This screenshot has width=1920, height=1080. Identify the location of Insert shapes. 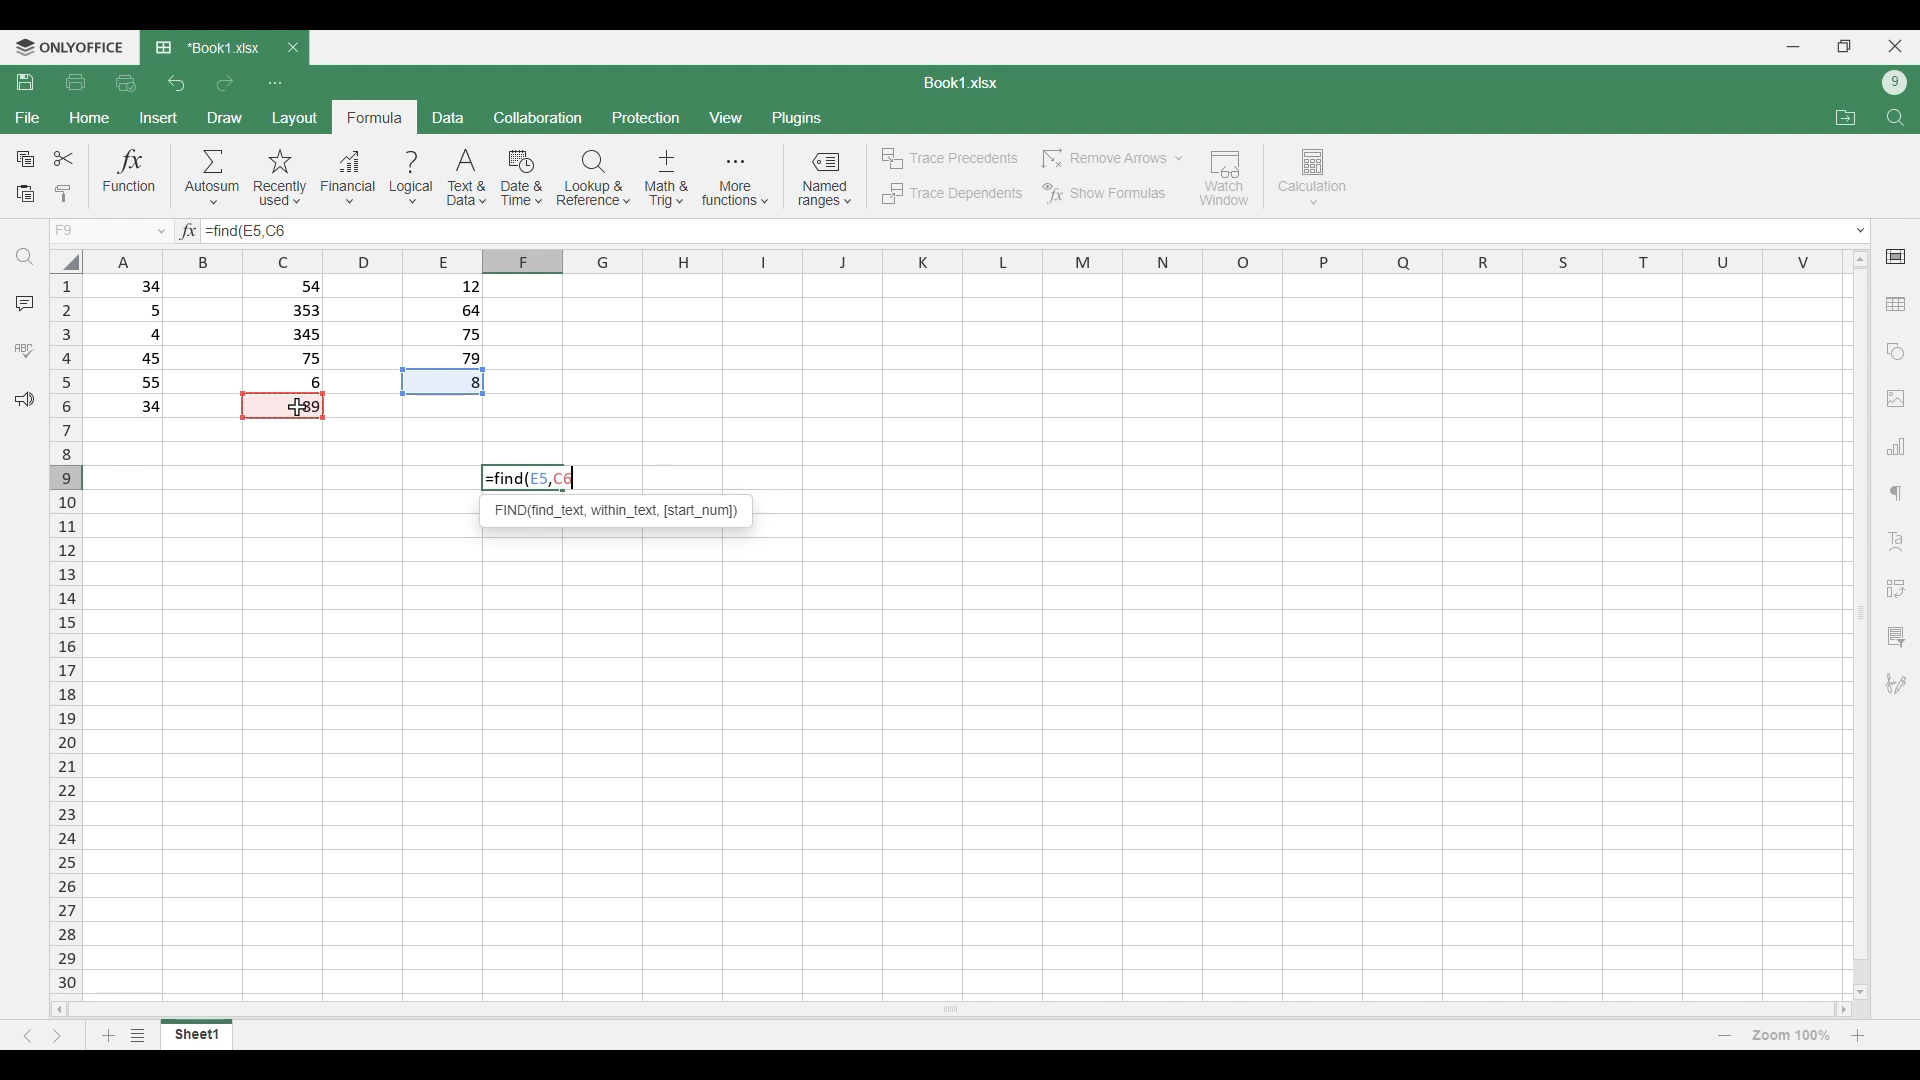
(1896, 352).